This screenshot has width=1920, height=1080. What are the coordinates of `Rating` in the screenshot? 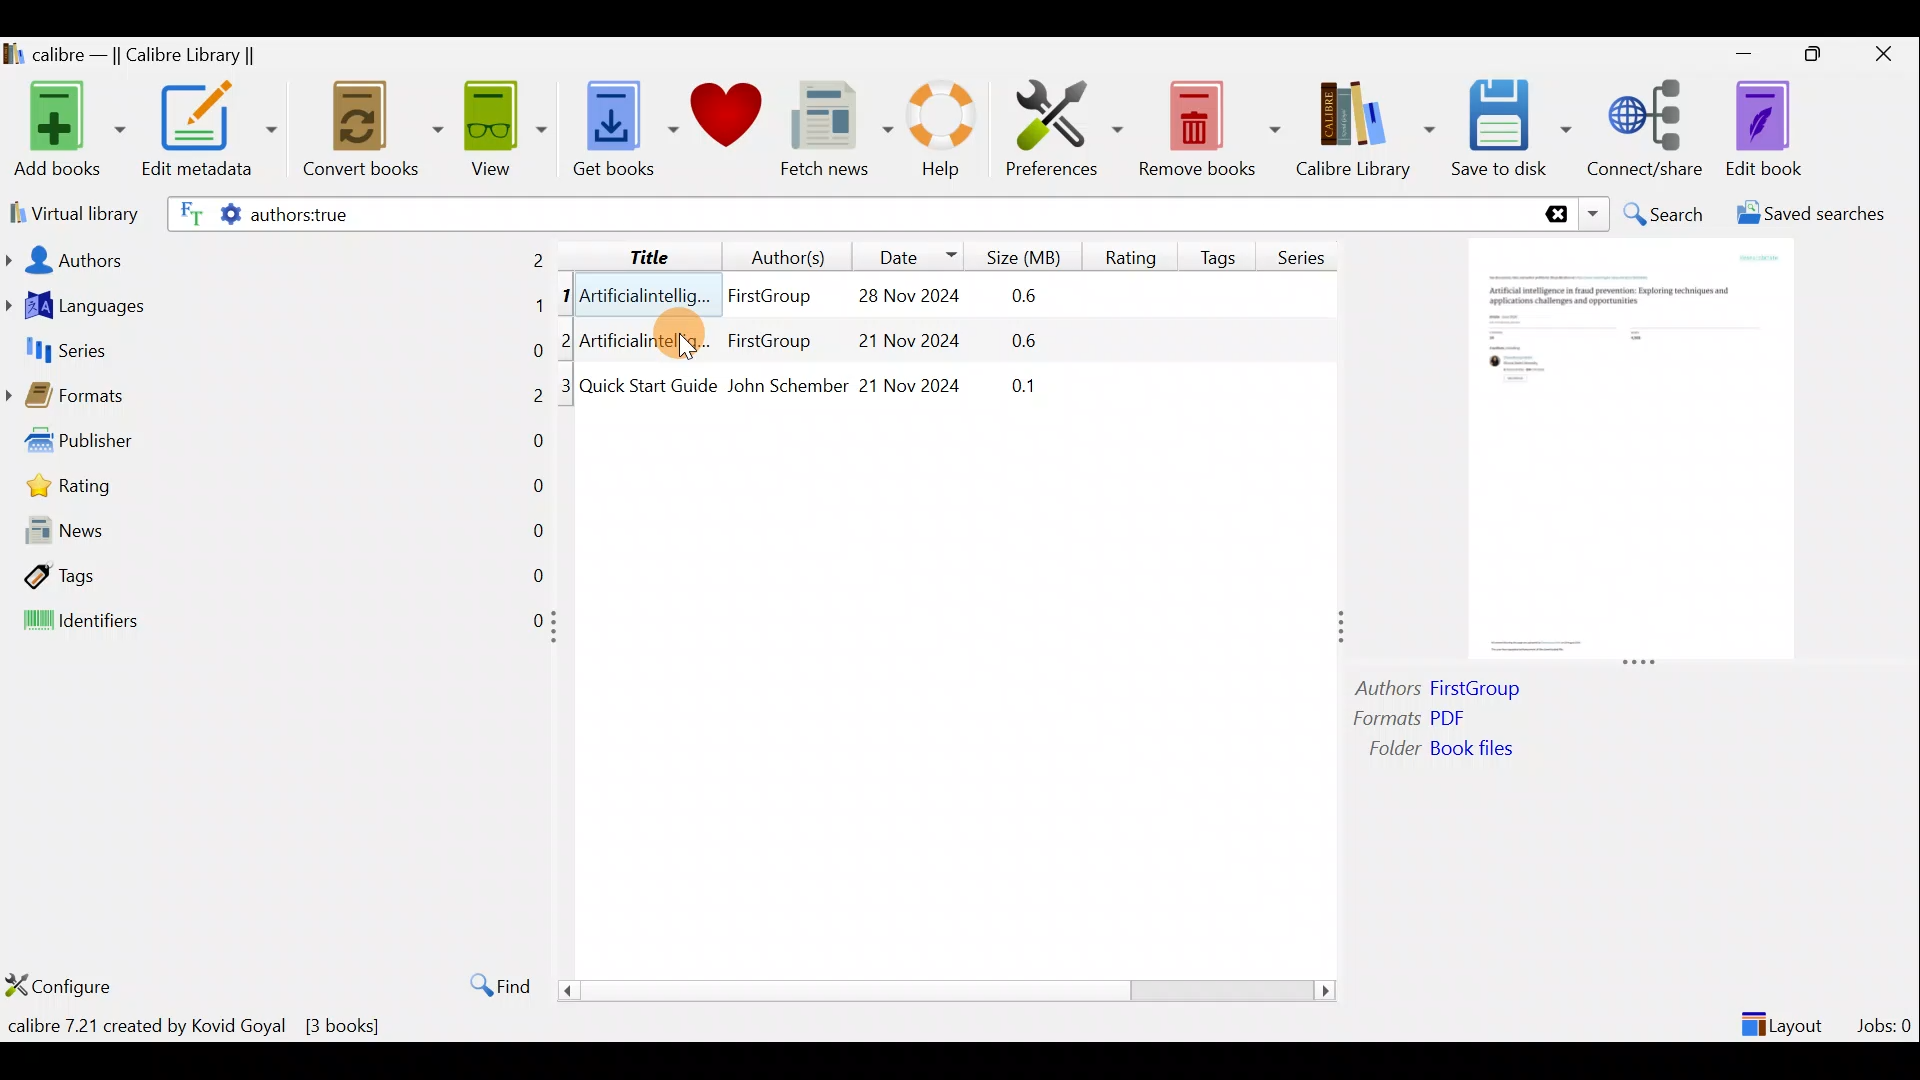 It's located at (1131, 254).